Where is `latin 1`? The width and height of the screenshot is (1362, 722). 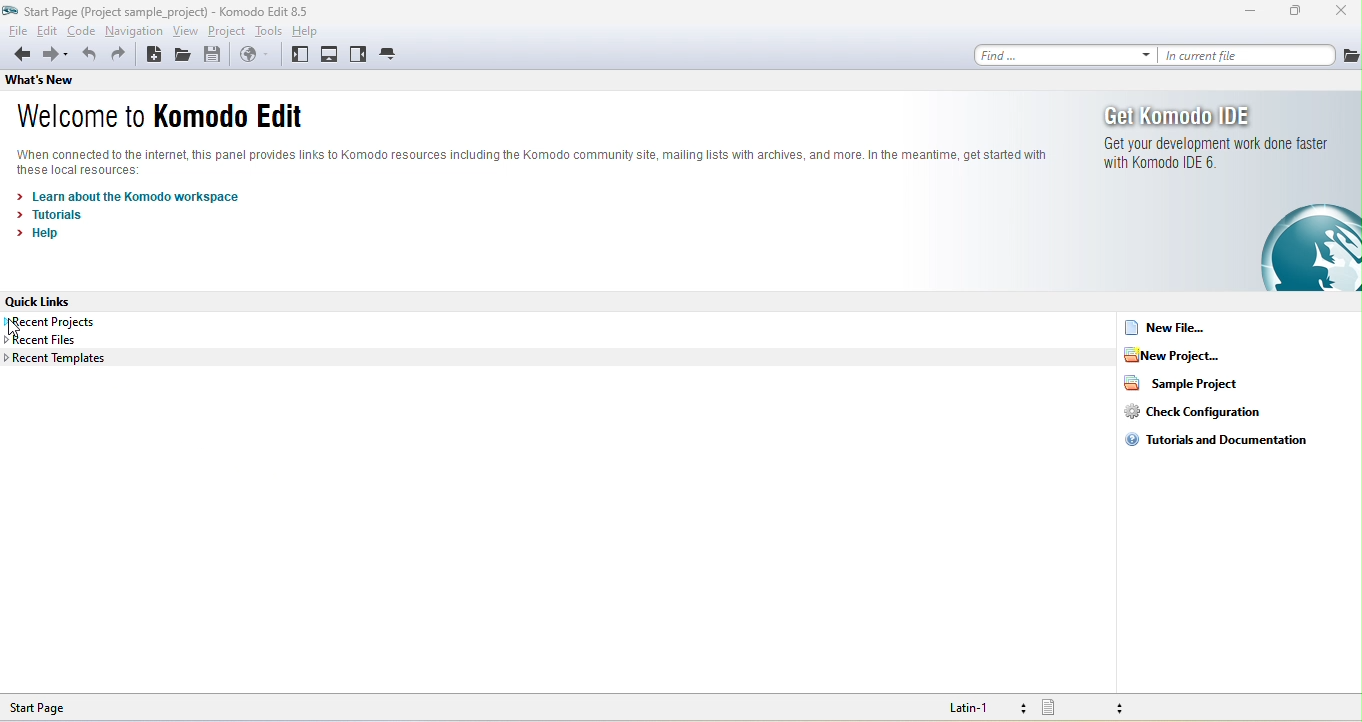 latin 1 is located at coordinates (973, 707).